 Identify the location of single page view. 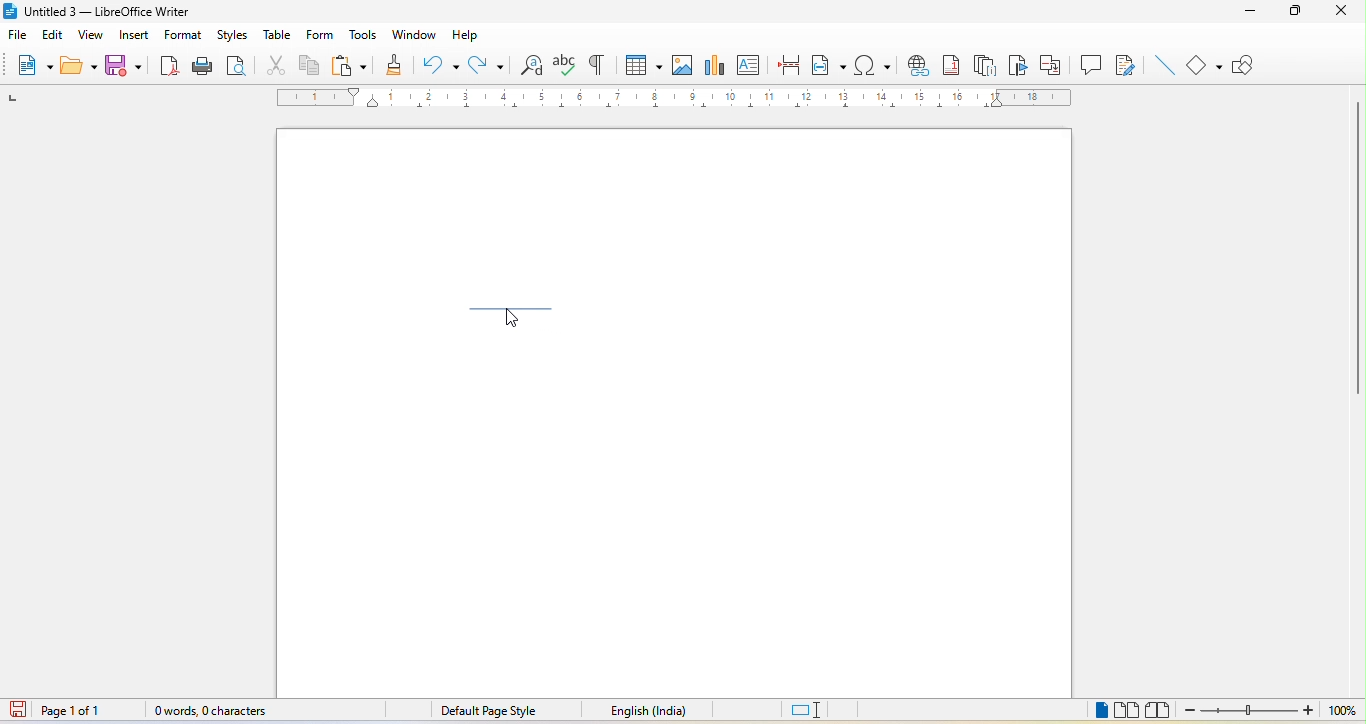
(1098, 712).